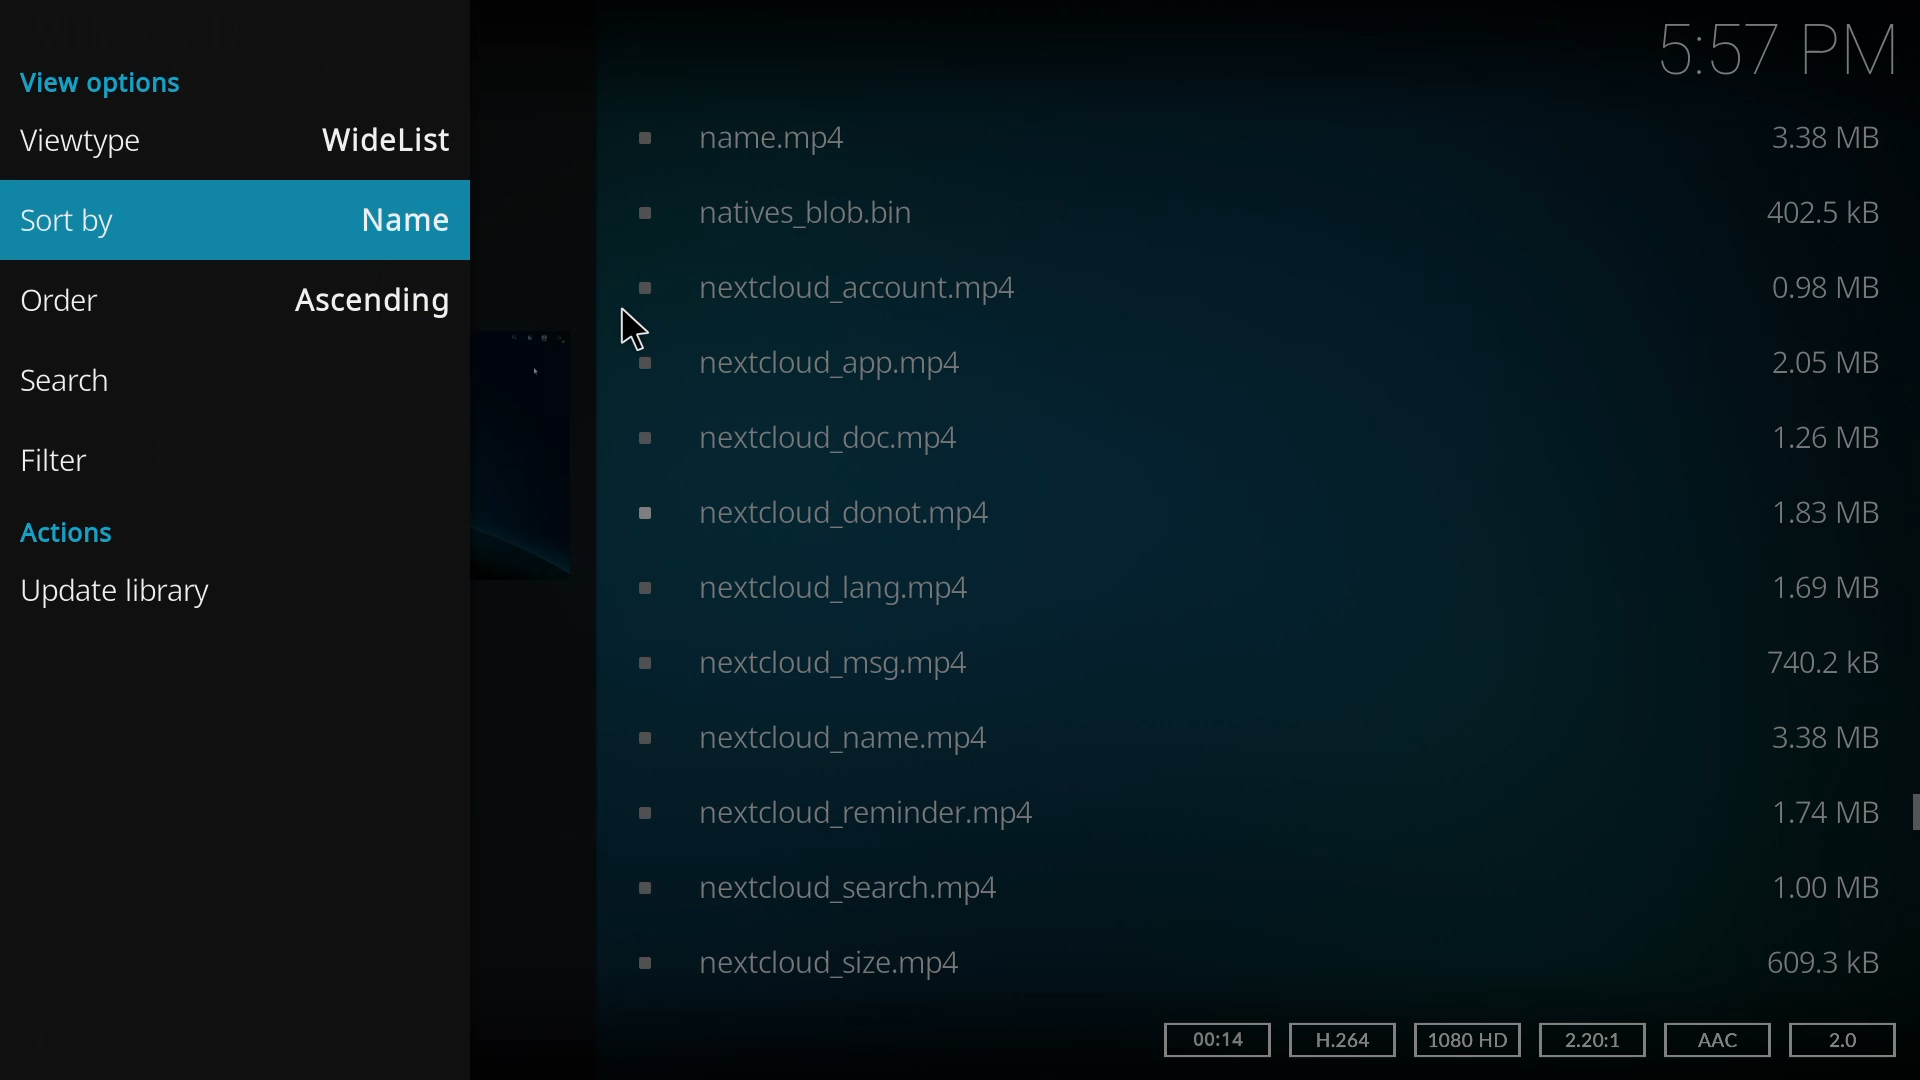 The width and height of the screenshot is (1920, 1080). Describe the element at coordinates (391, 140) in the screenshot. I see `widelist` at that location.